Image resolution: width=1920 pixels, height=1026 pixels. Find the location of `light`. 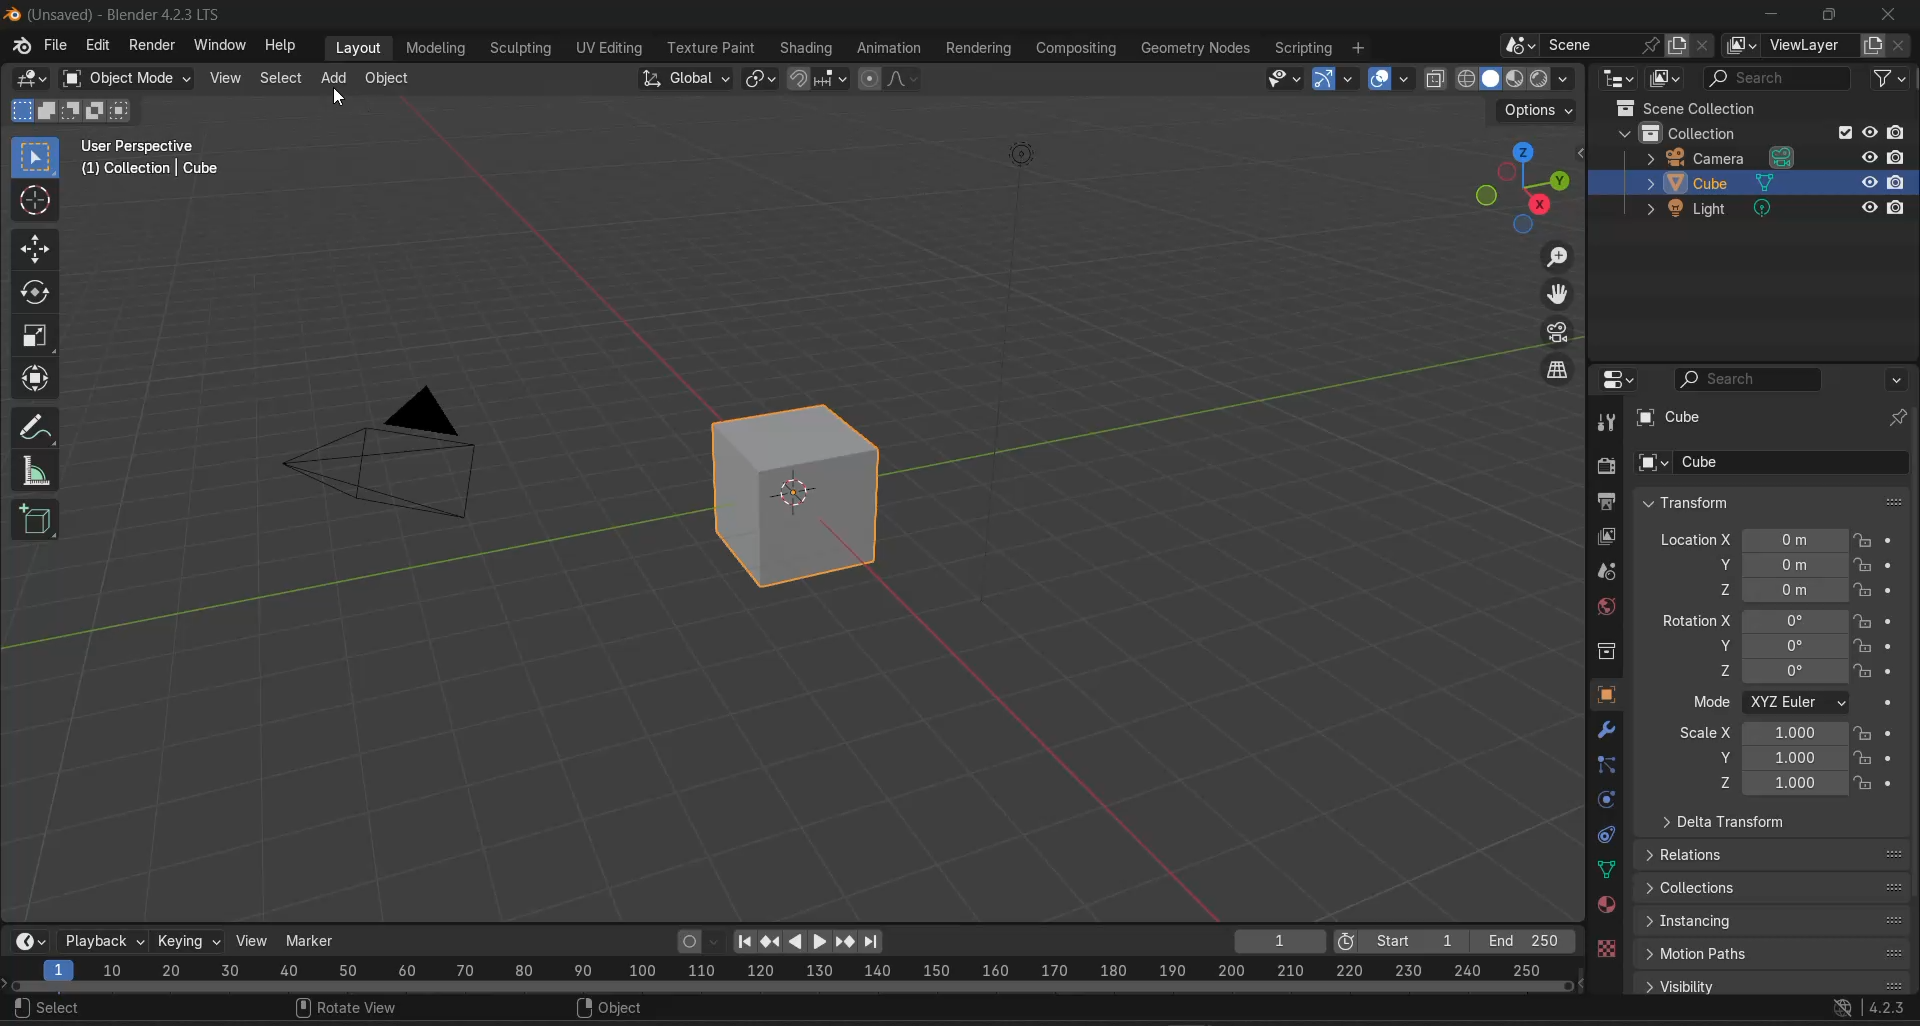

light is located at coordinates (1720, 207).